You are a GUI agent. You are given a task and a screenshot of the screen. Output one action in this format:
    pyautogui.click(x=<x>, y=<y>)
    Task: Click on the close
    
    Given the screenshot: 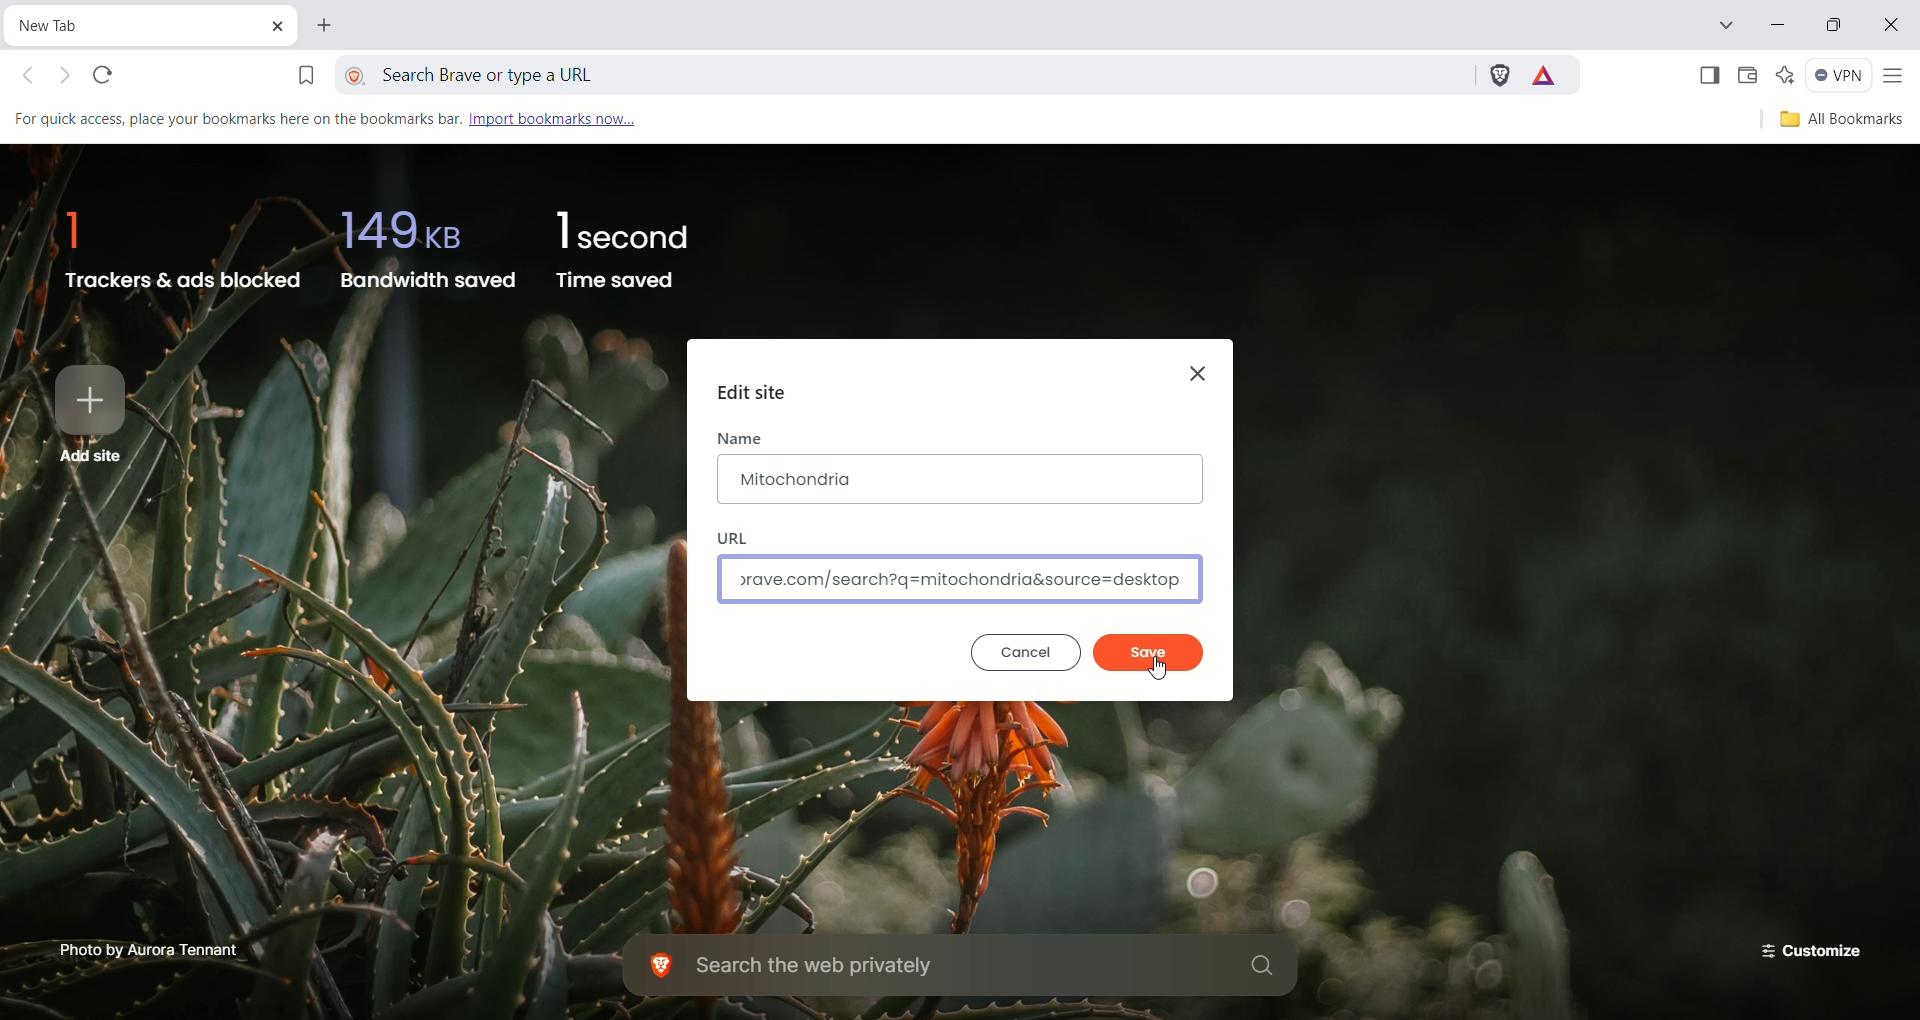 What is the action you would take?
    pyautogui.click(x=1895, y=28)
    